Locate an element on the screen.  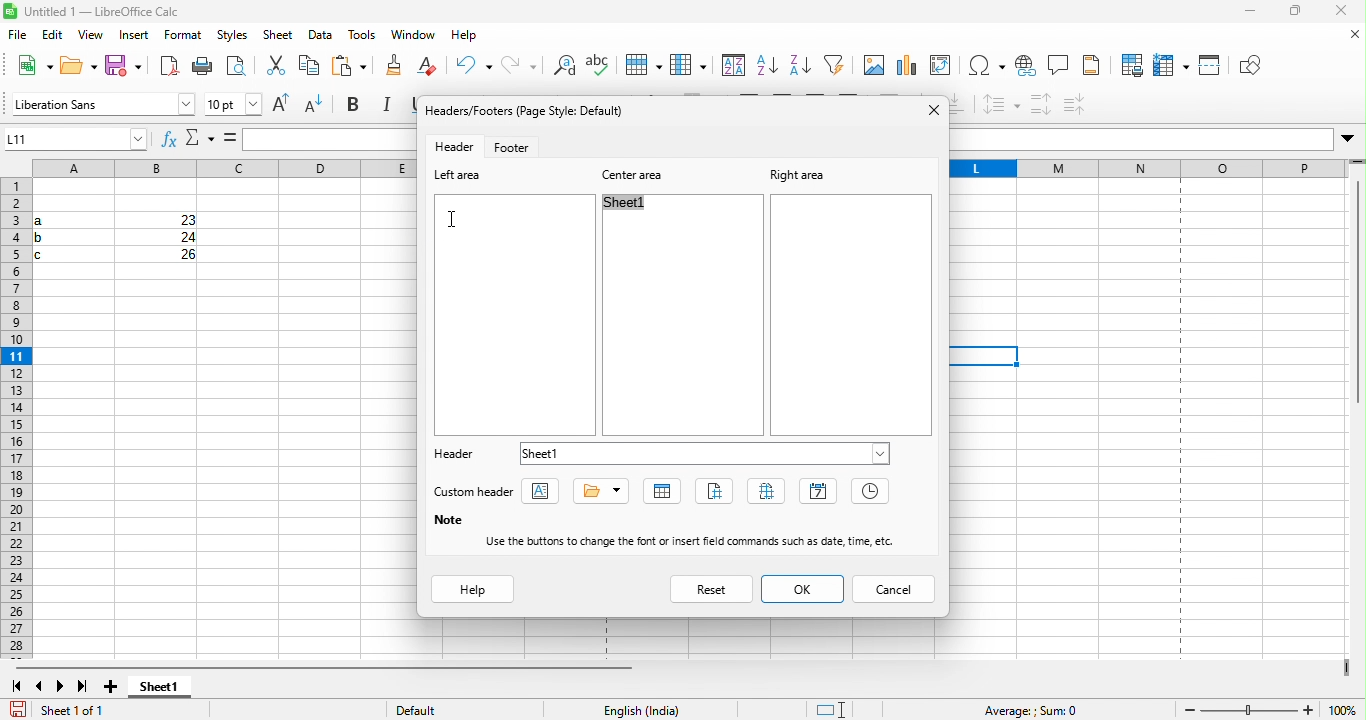
clear direct formatting is located at coordinates (397, 65).